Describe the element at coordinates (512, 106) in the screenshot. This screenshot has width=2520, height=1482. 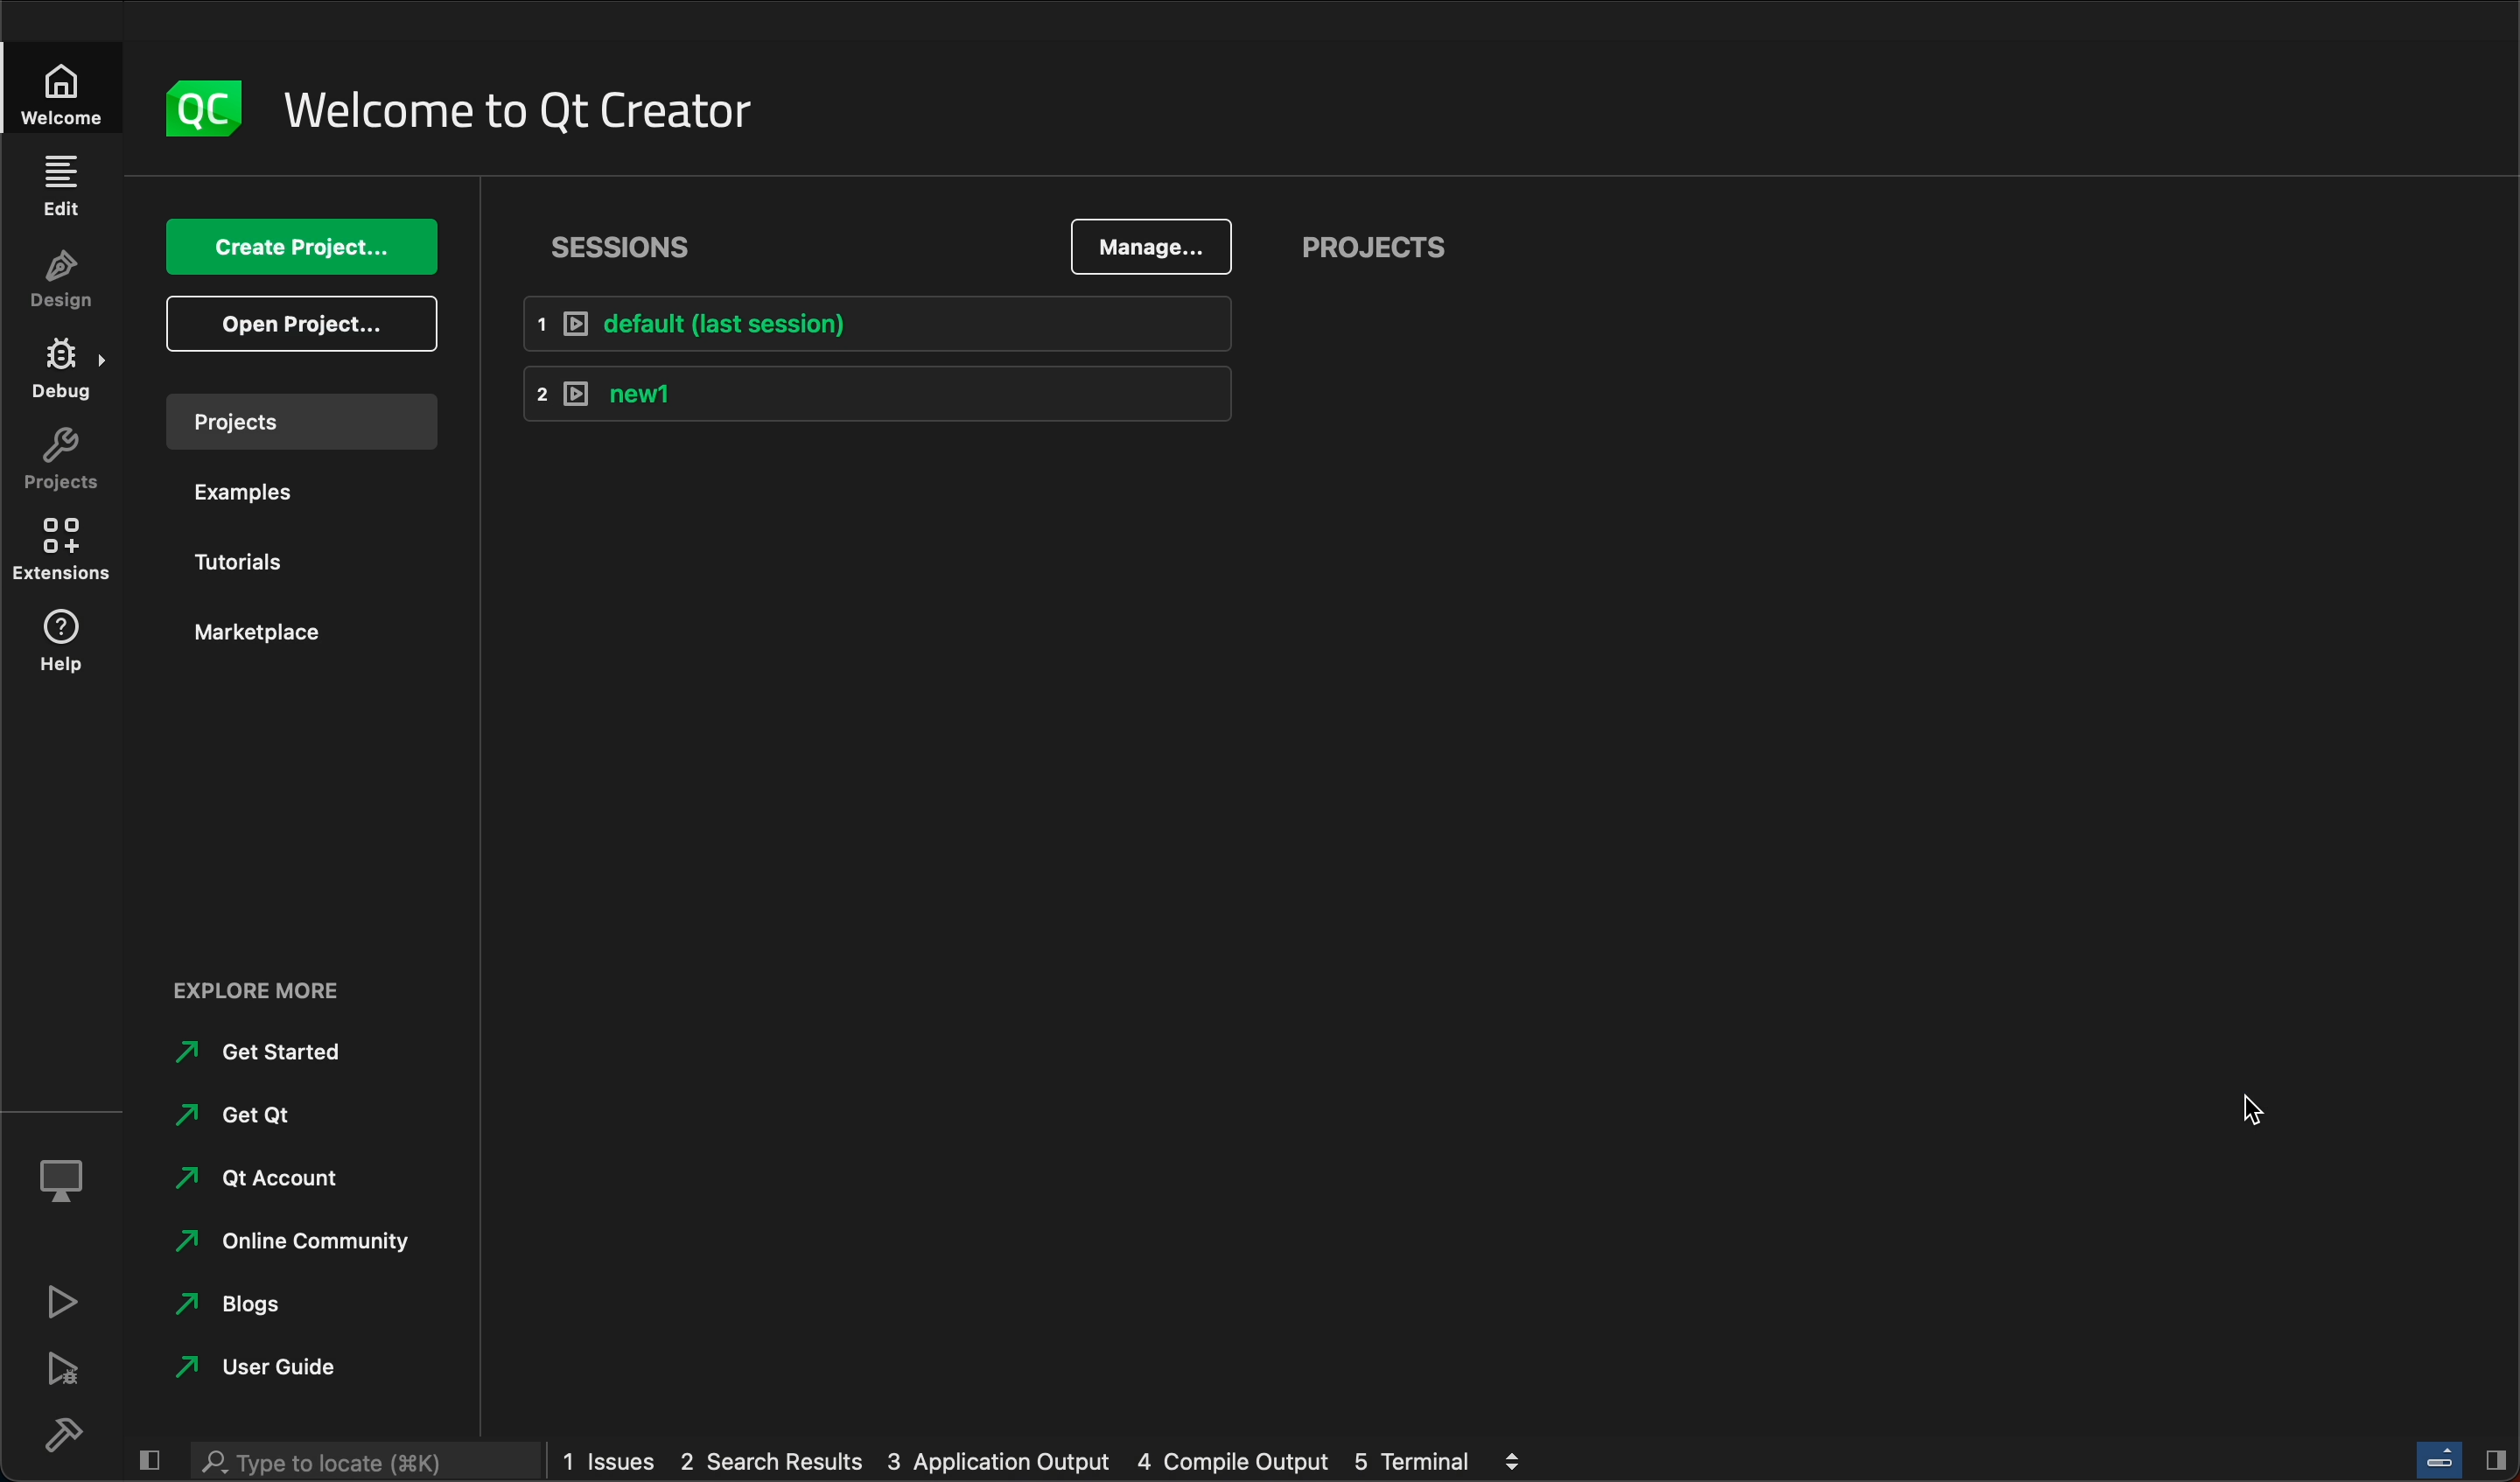
I see `welcome to qt creator` at that location.